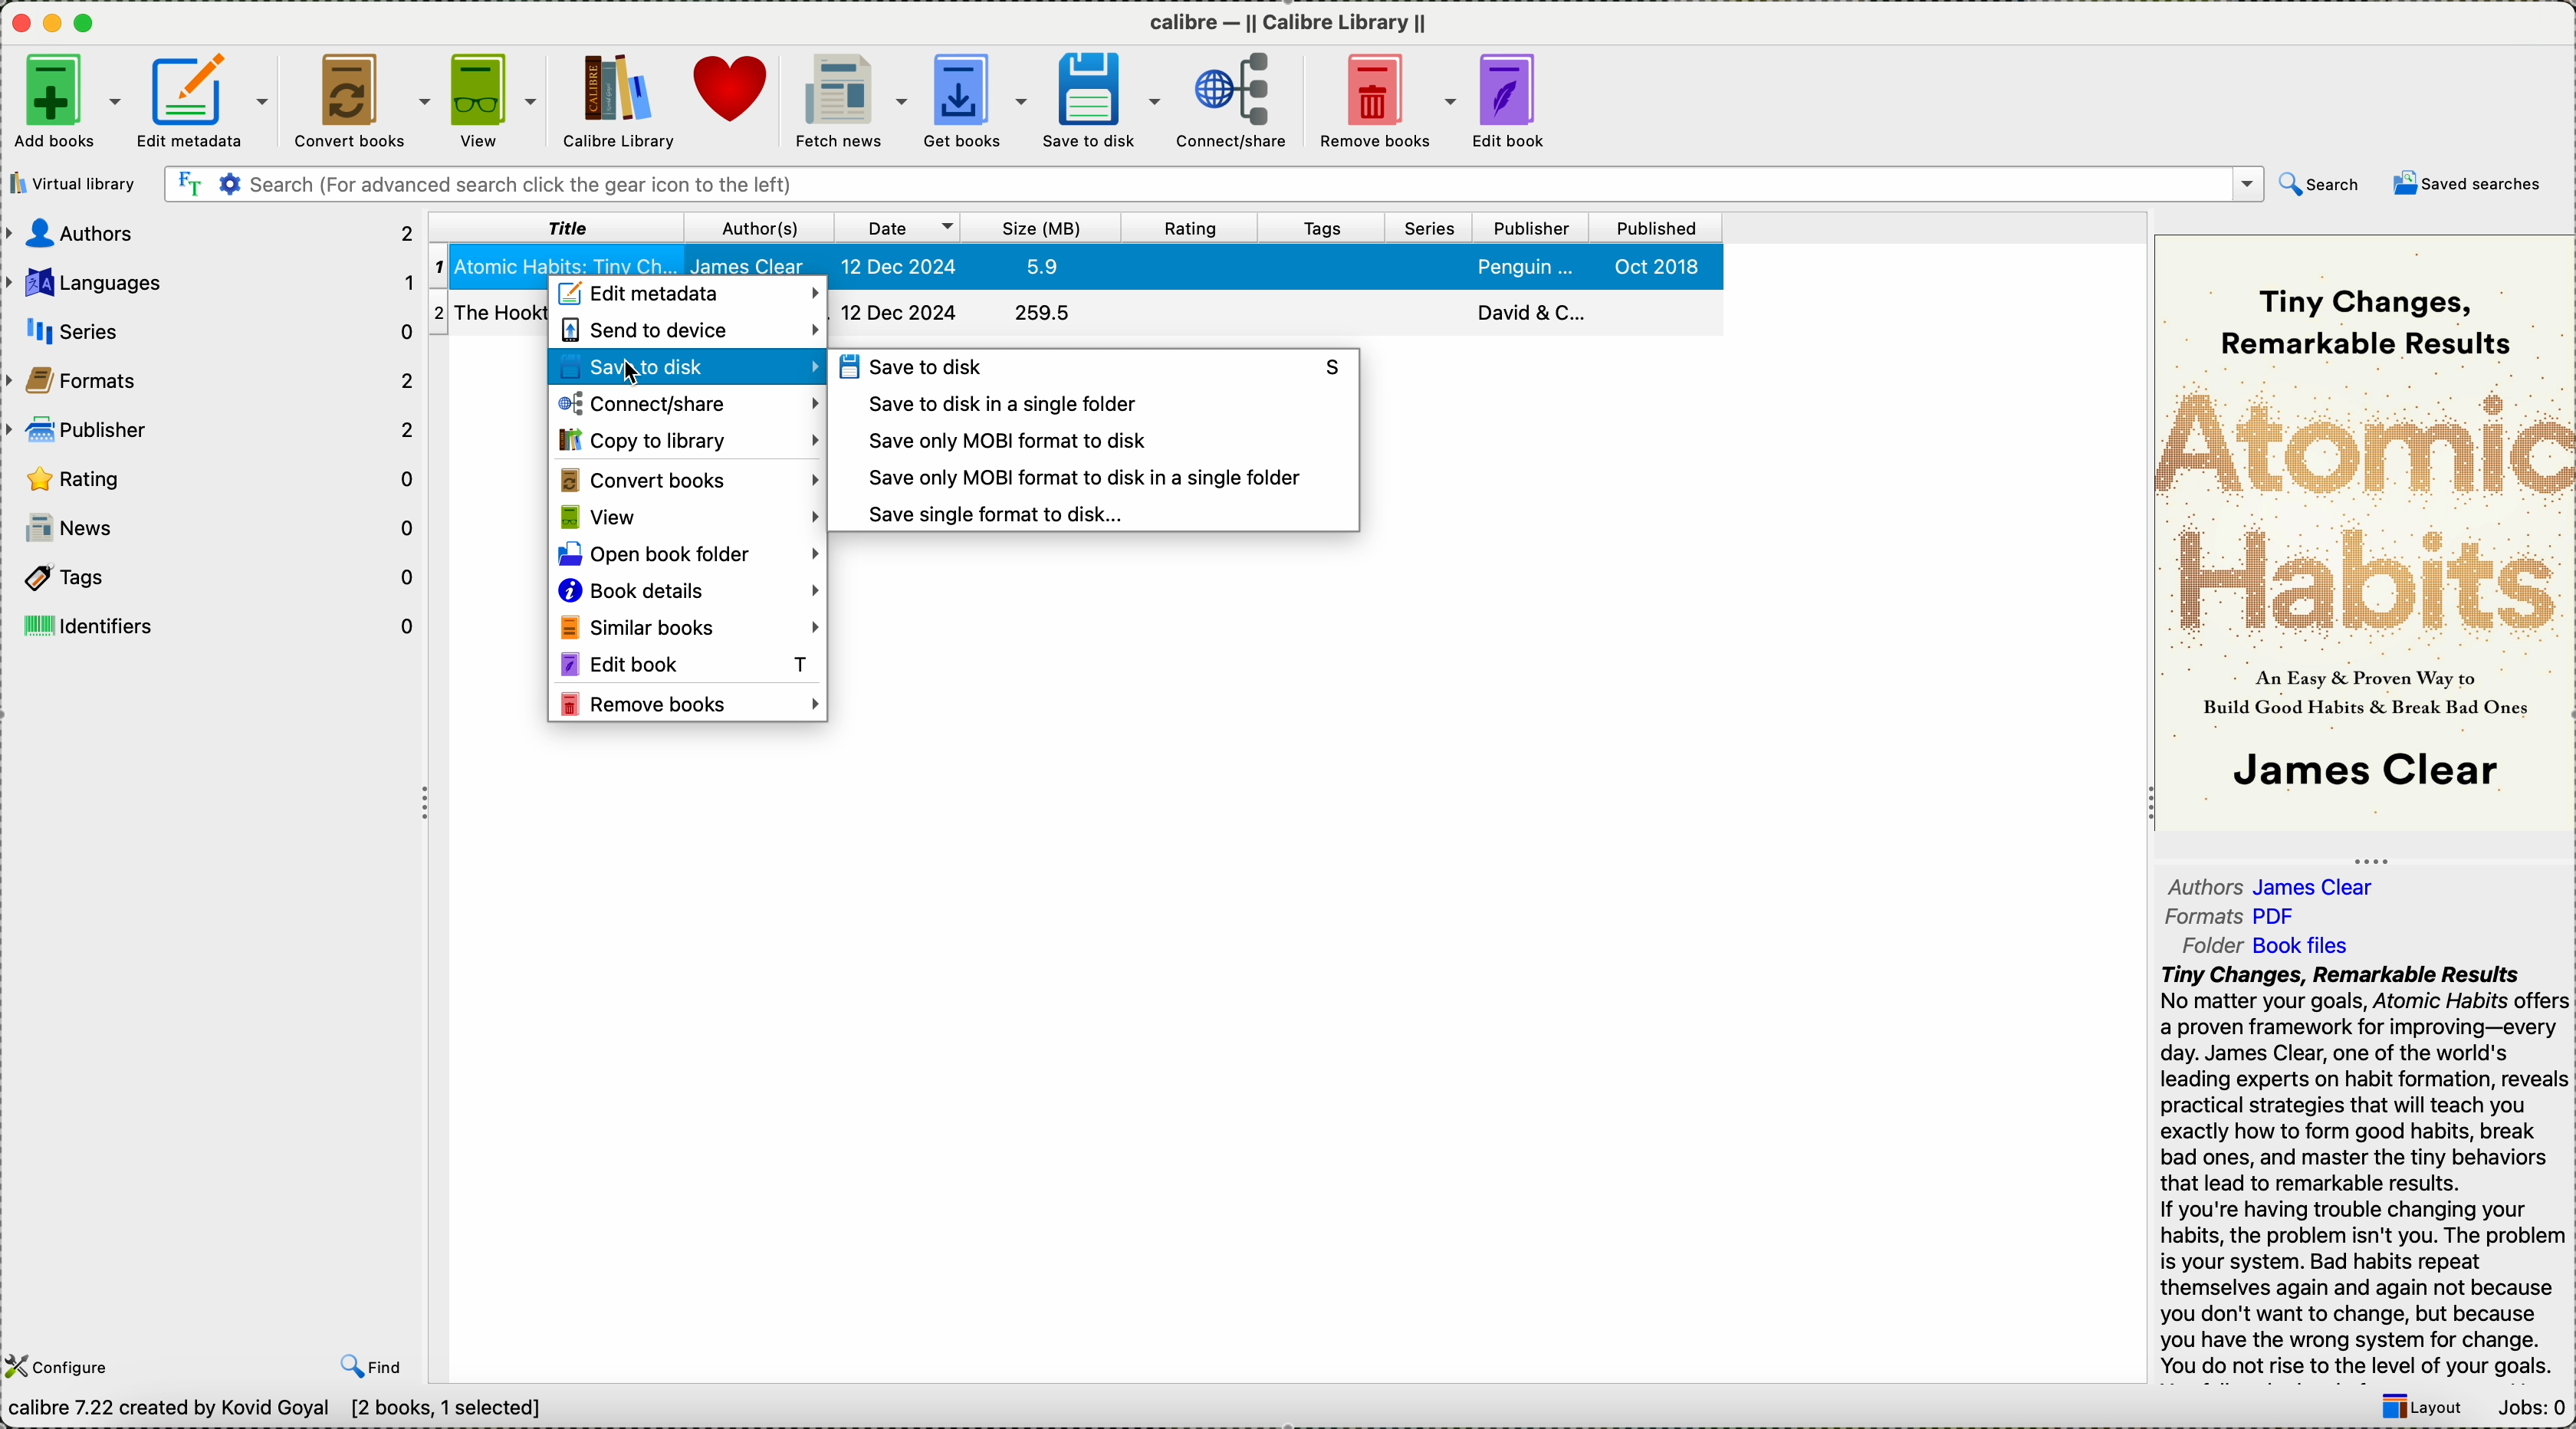 The image size is (2576, 1429). Describe the element at coordinates (211, 431) in the screenshot. I see `publisher` at that location.